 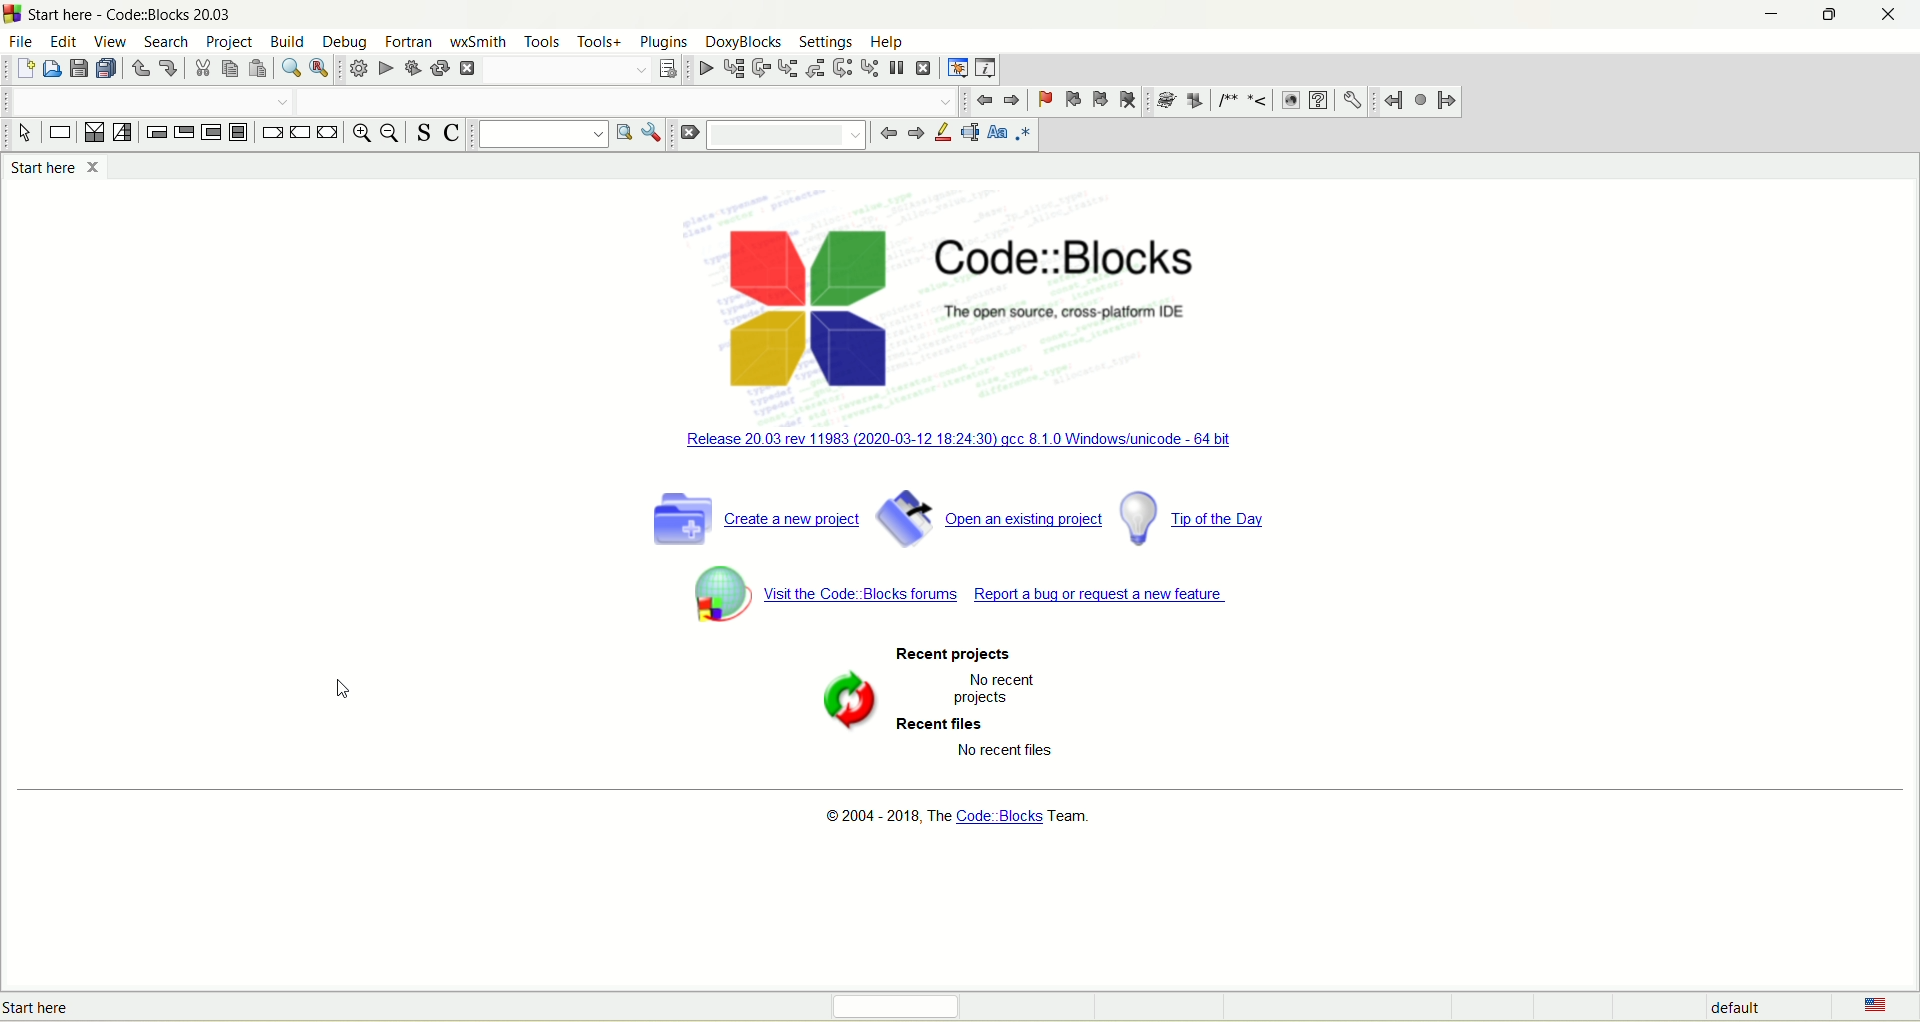 I want to click on select, so click(x=26, y=133).